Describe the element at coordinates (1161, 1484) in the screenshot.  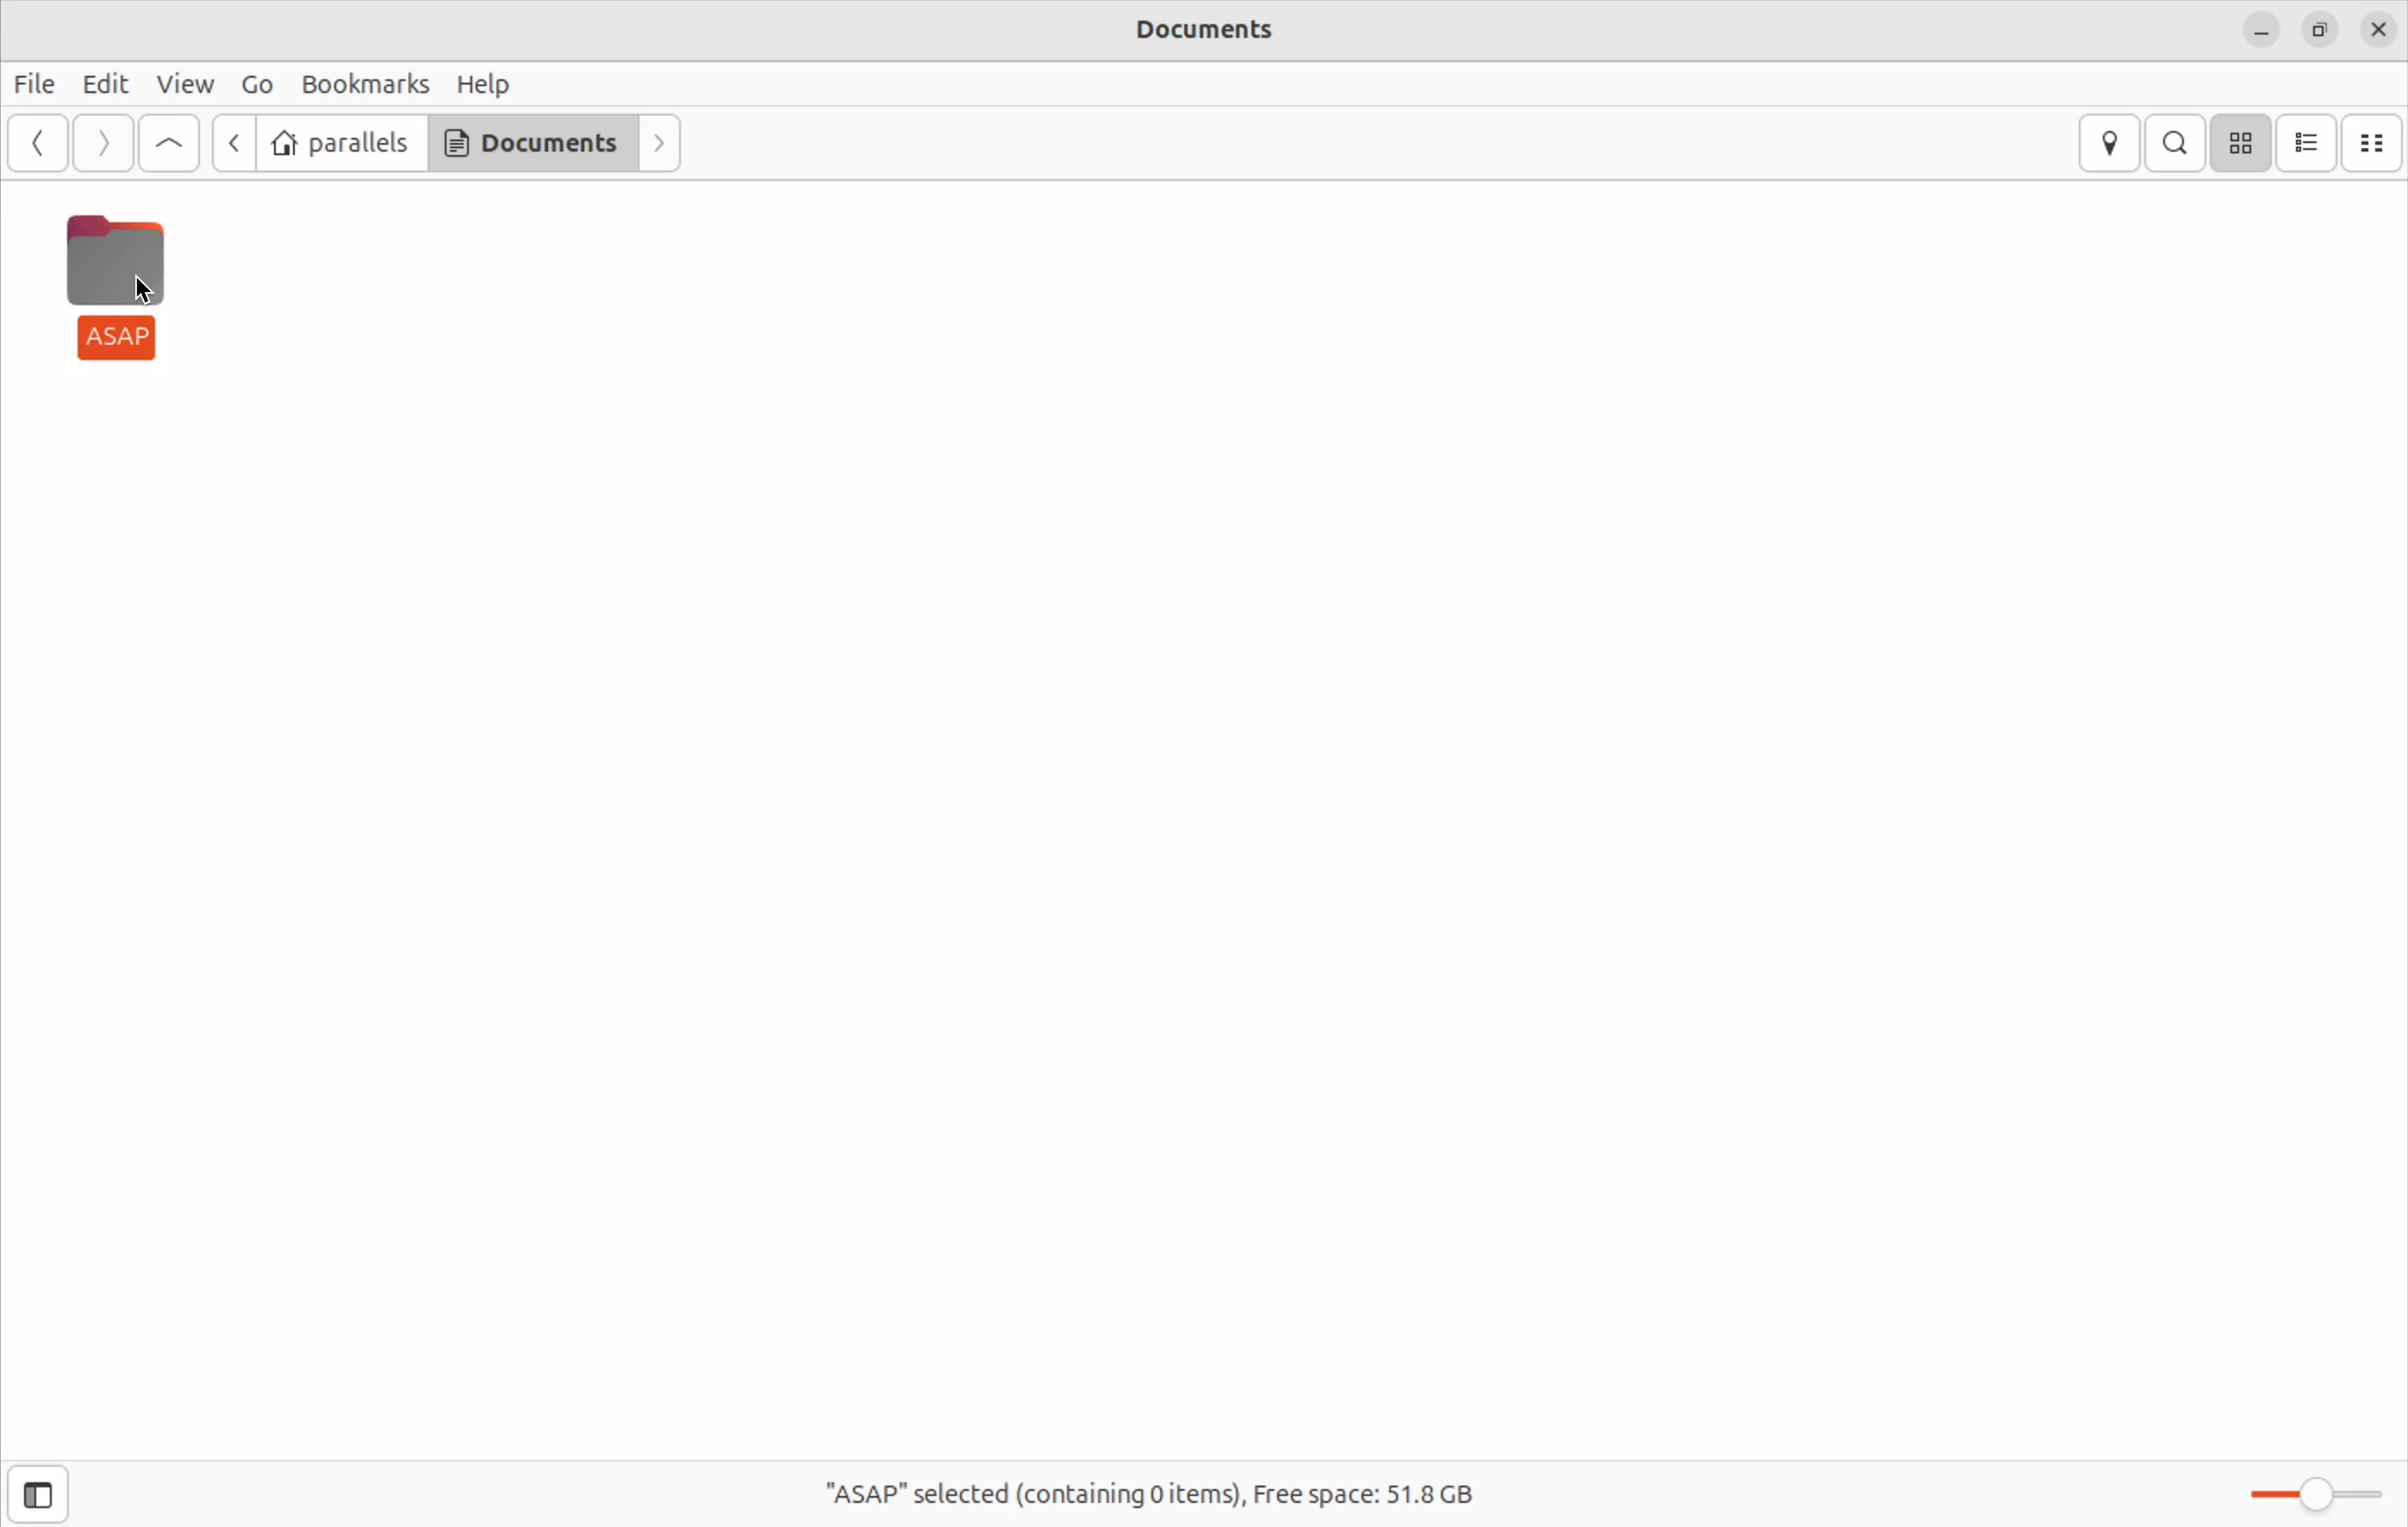
I see `"ASAP" selected(containing 0 items), Free space: 51.8 GB` at that location.